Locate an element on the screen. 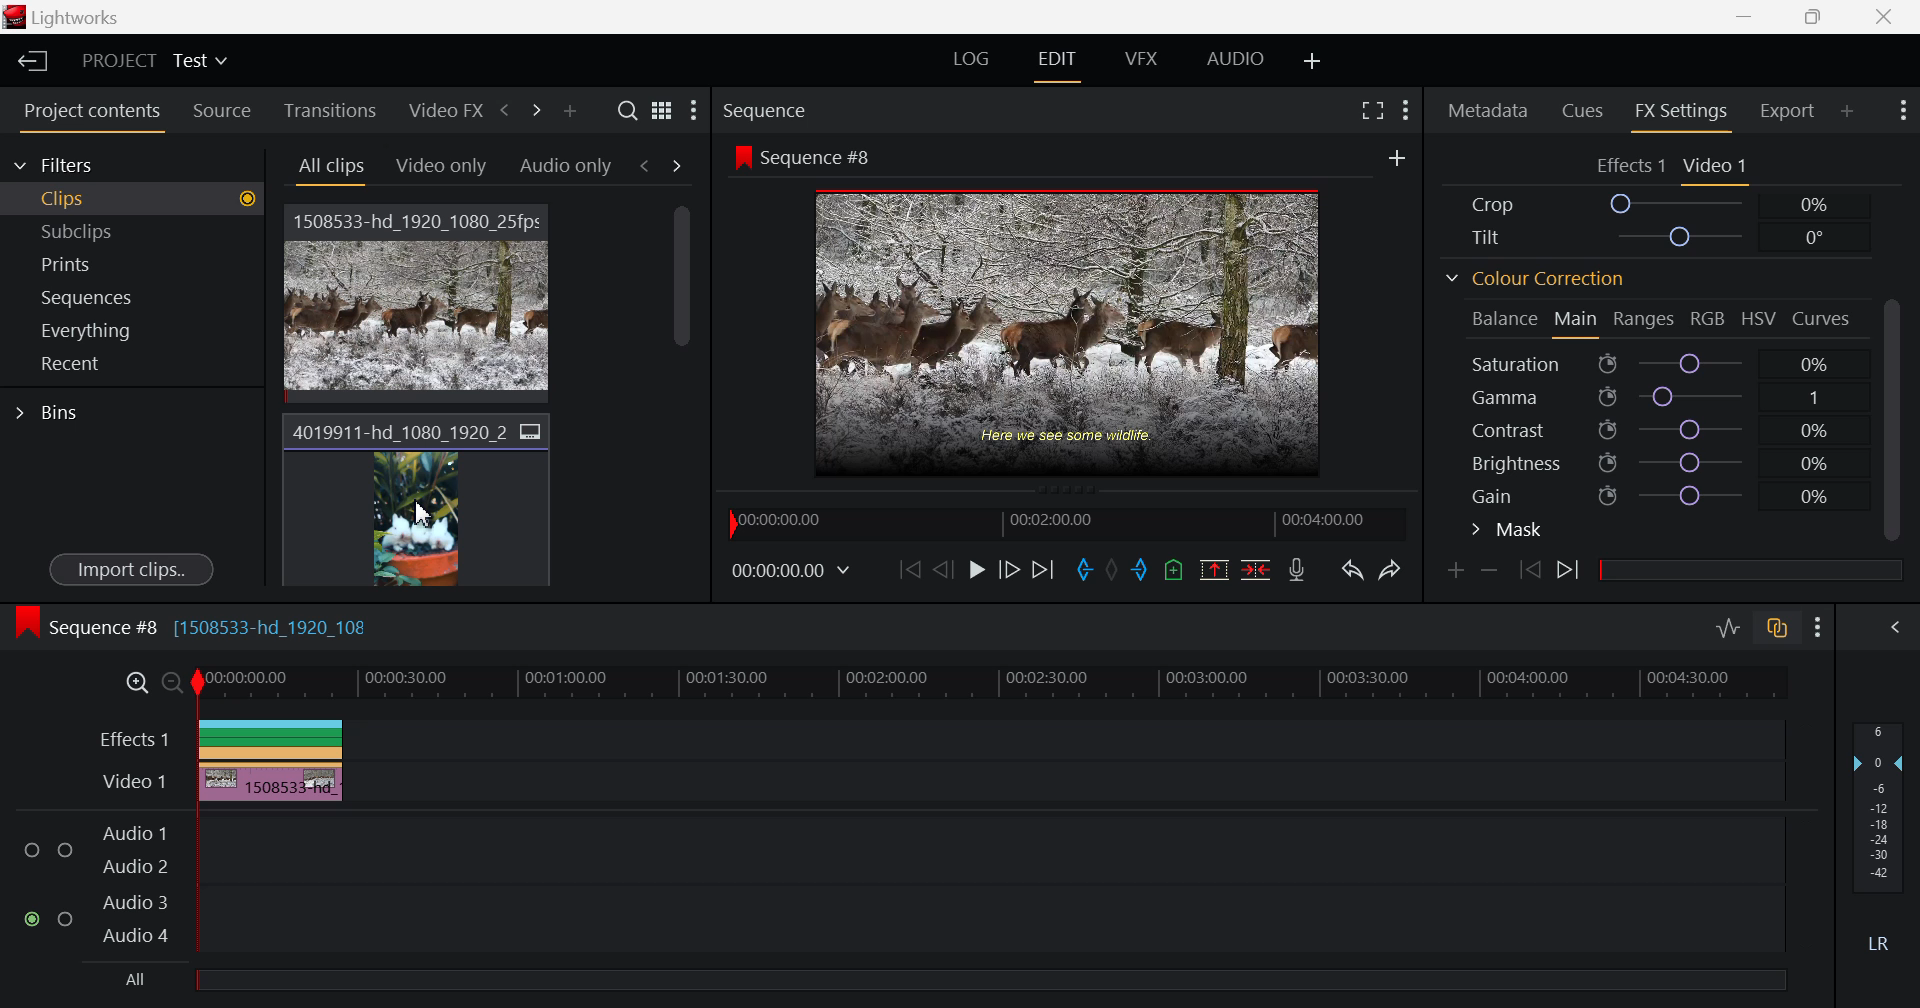  Window Title is located at coordinates (78, 19).